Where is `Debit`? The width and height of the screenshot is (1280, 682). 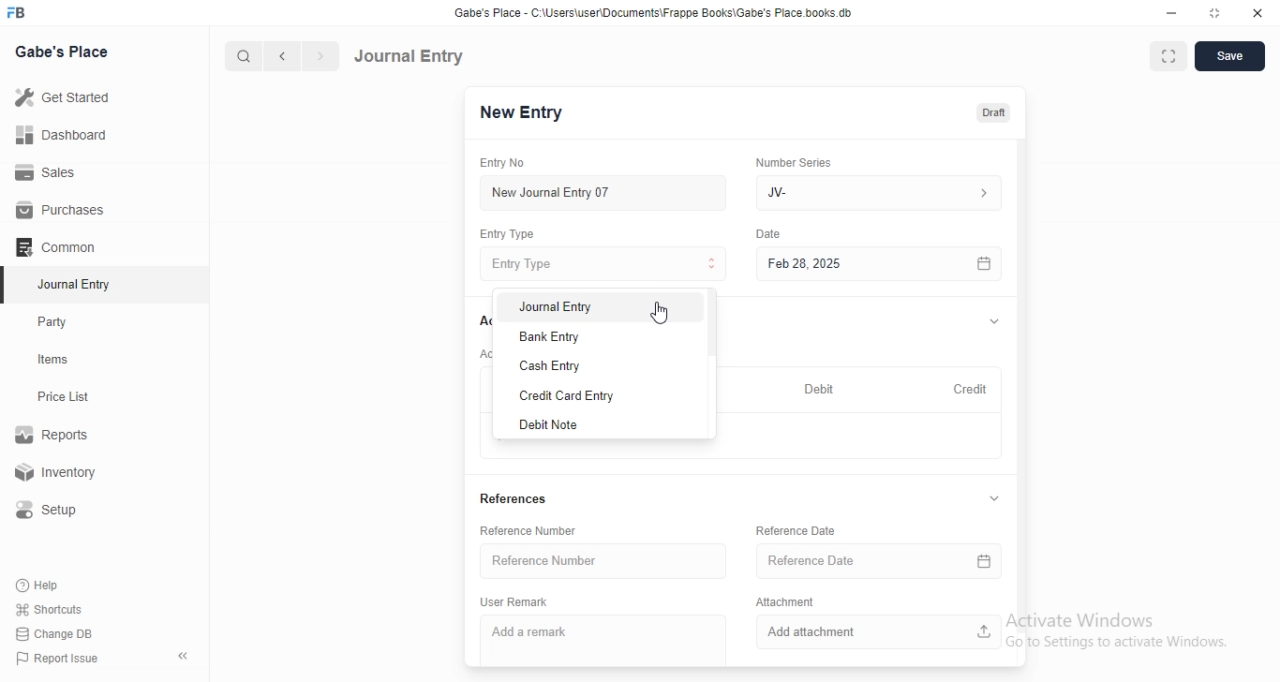
Debit is located at coordinates (815, 387).